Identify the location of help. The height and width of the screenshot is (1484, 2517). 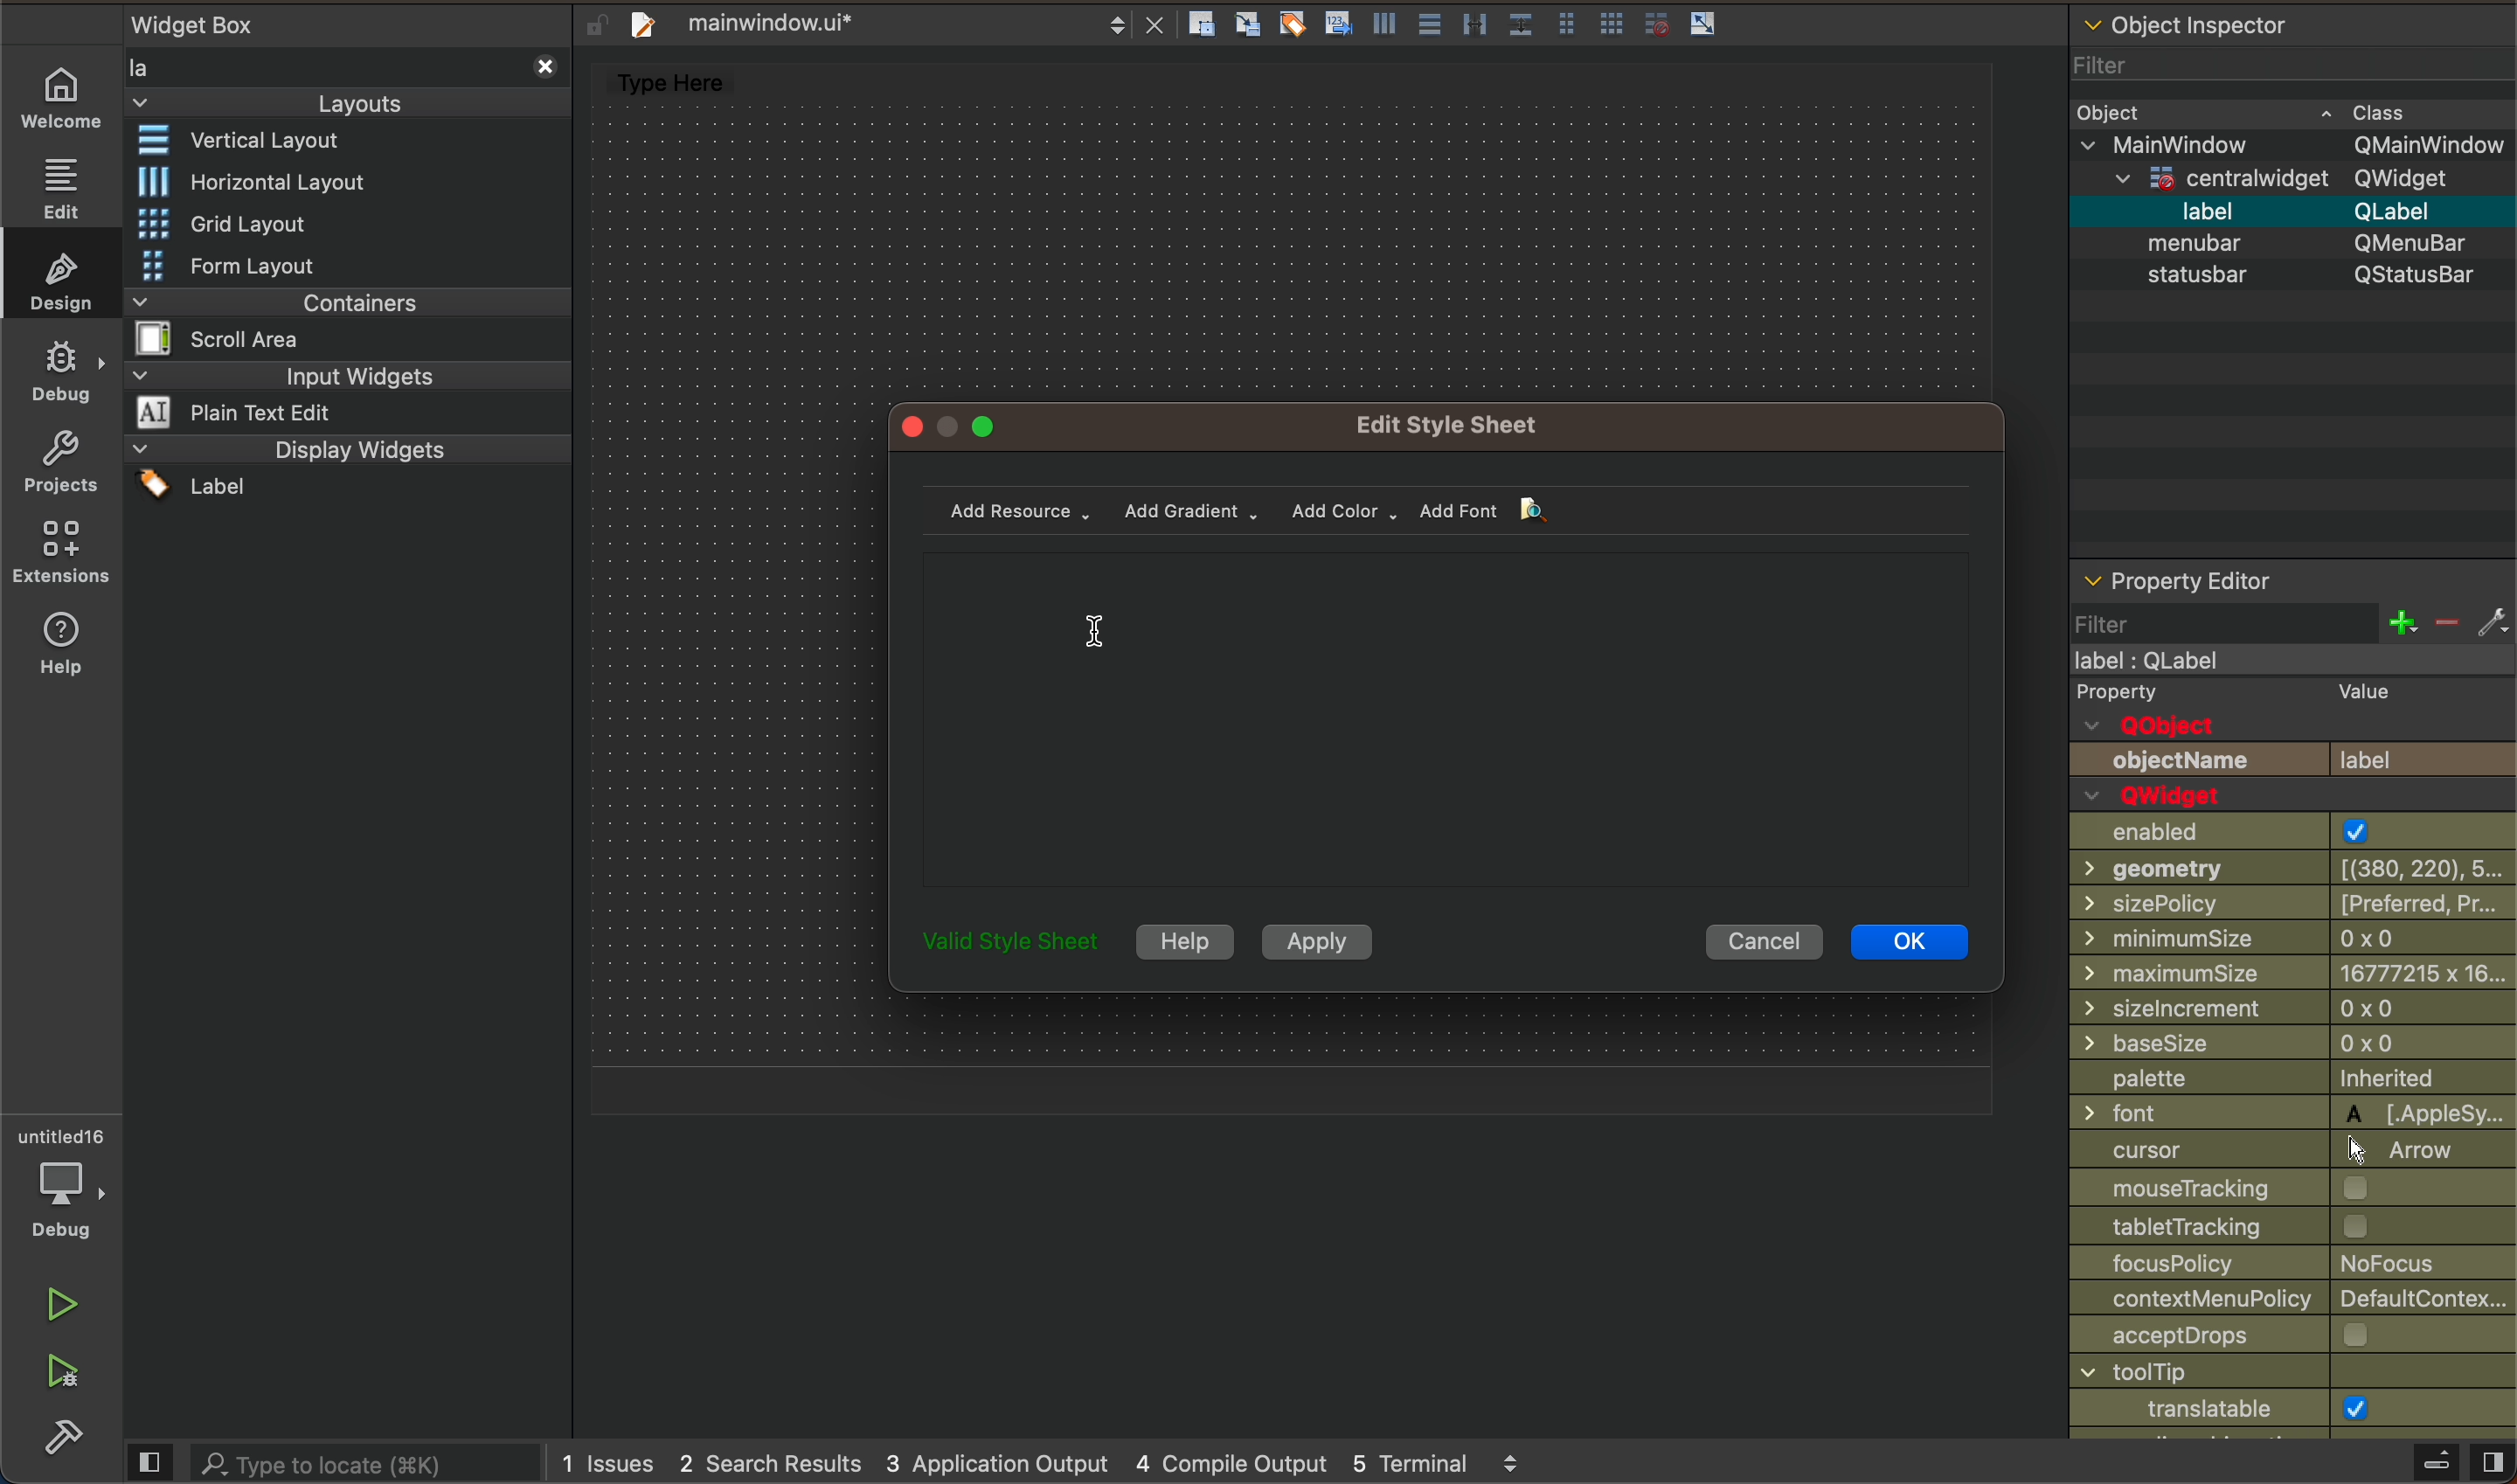
(62, 649).